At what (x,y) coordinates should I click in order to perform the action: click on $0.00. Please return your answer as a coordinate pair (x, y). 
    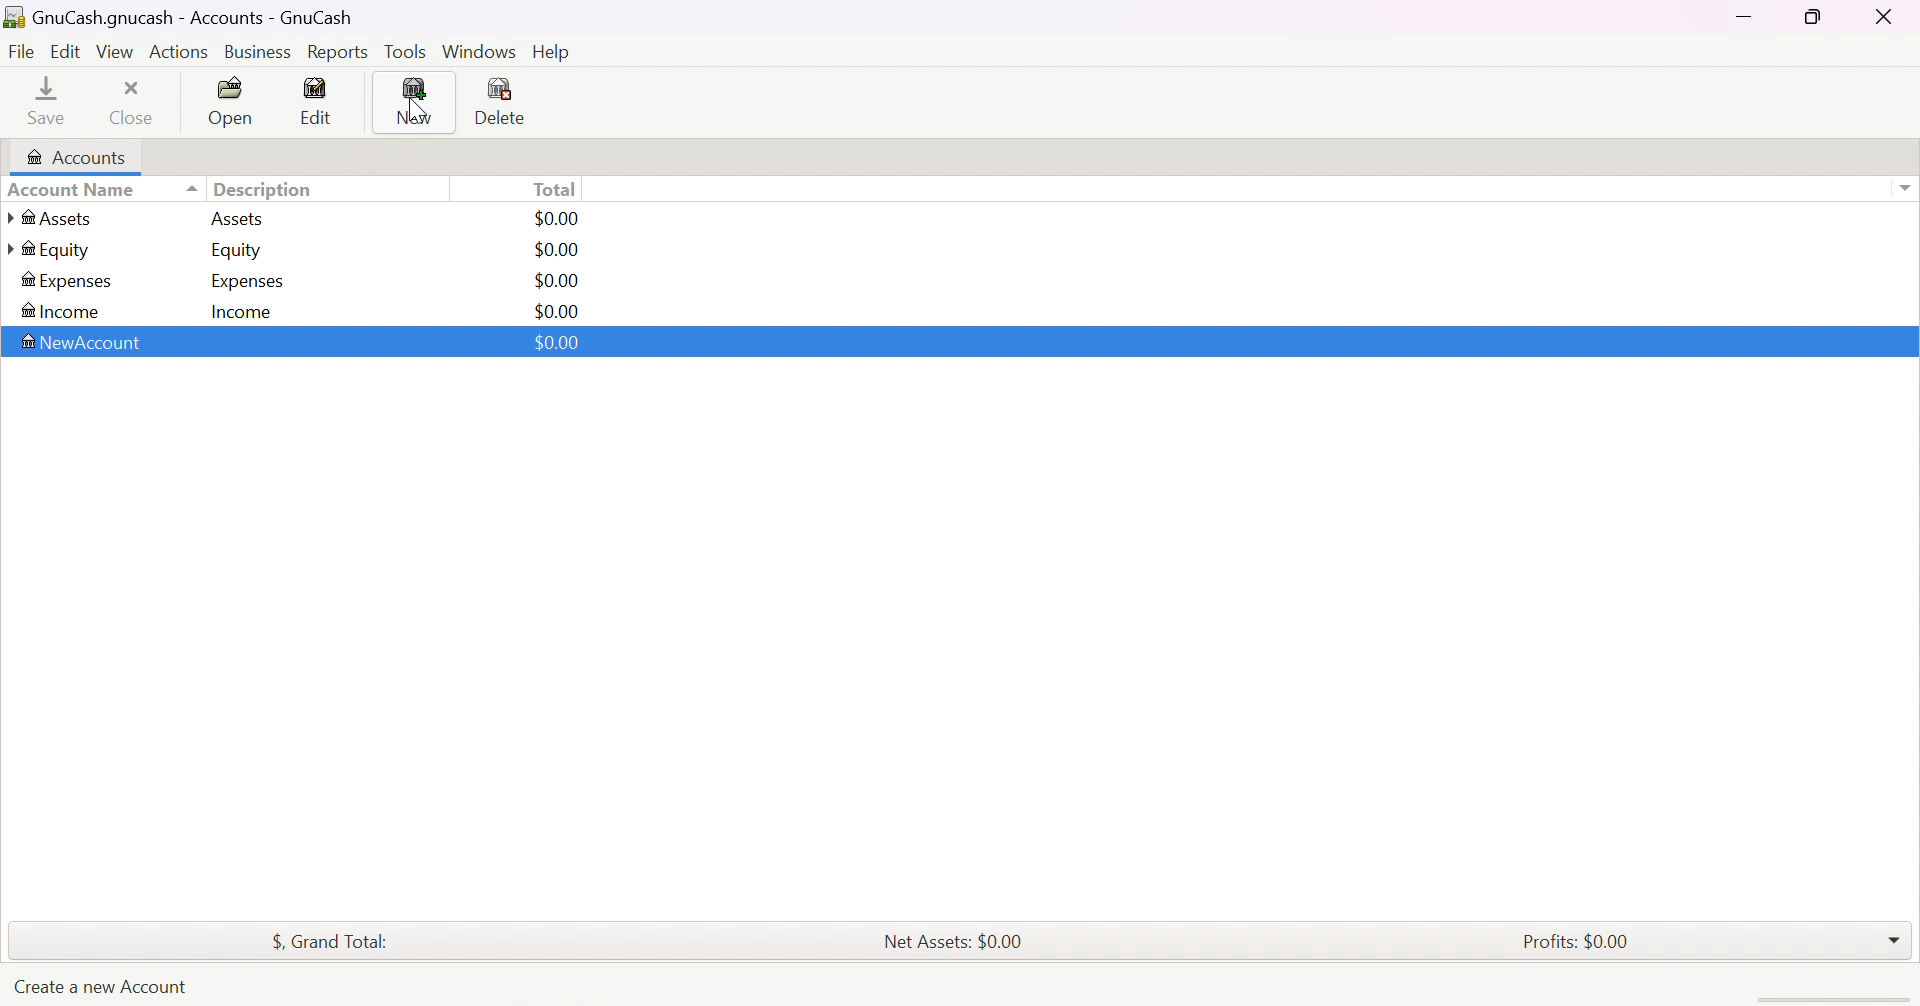
    Looking at the image, I should click on (565, 218).